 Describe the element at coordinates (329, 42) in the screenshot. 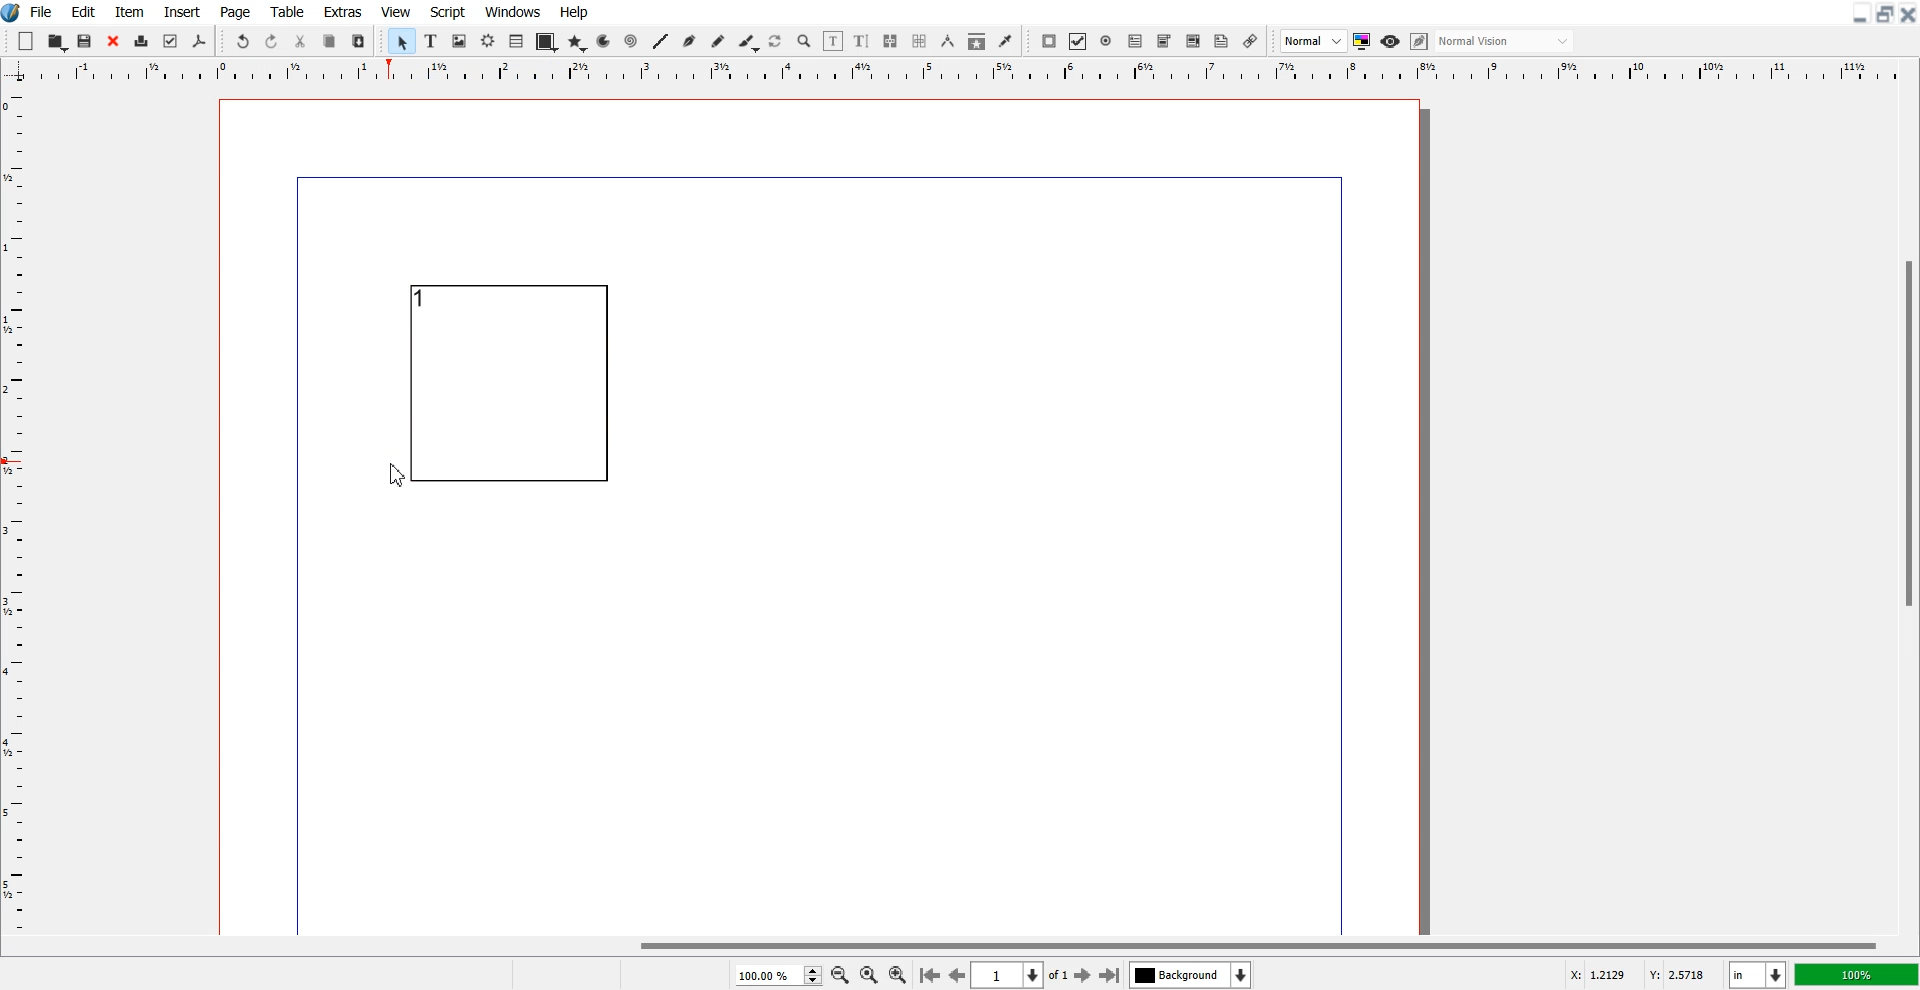

I see `Copy ` at that location.